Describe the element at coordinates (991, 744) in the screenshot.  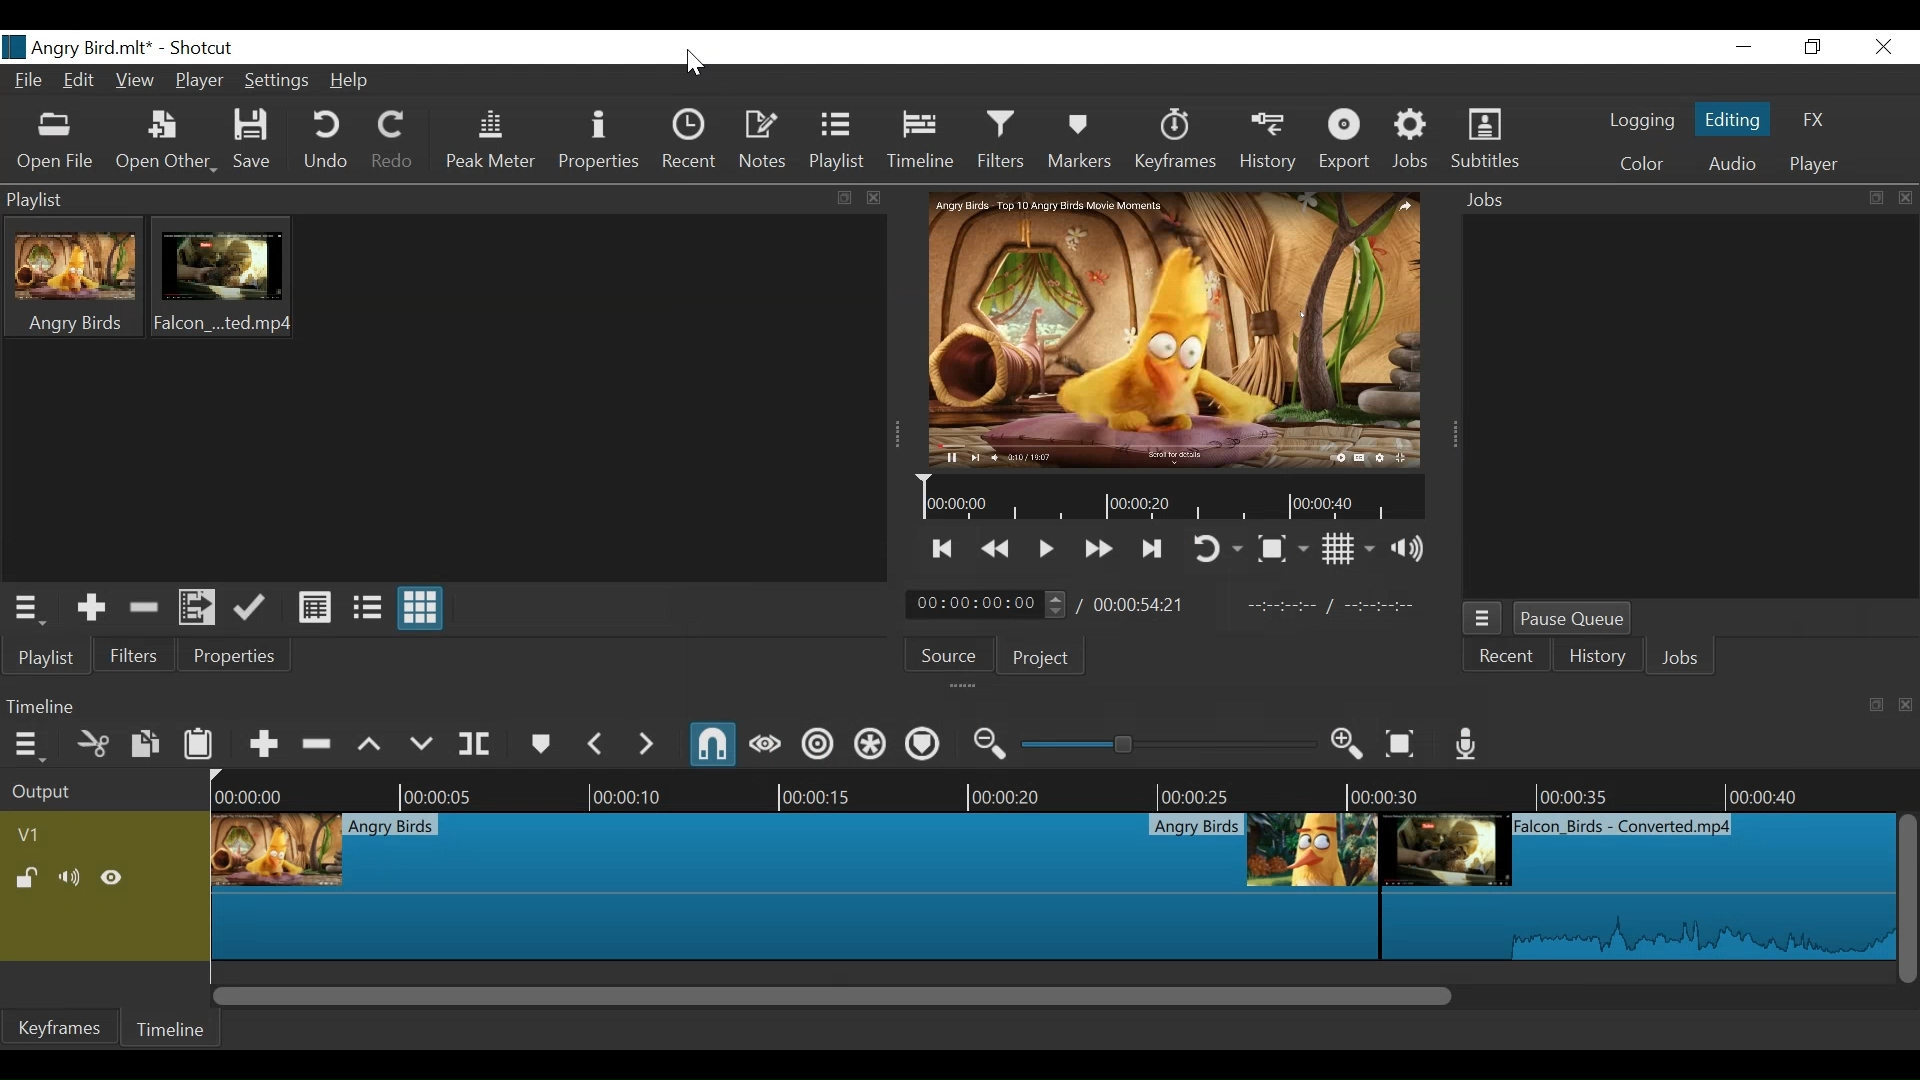
I see `Zoom timeline out` at that location.